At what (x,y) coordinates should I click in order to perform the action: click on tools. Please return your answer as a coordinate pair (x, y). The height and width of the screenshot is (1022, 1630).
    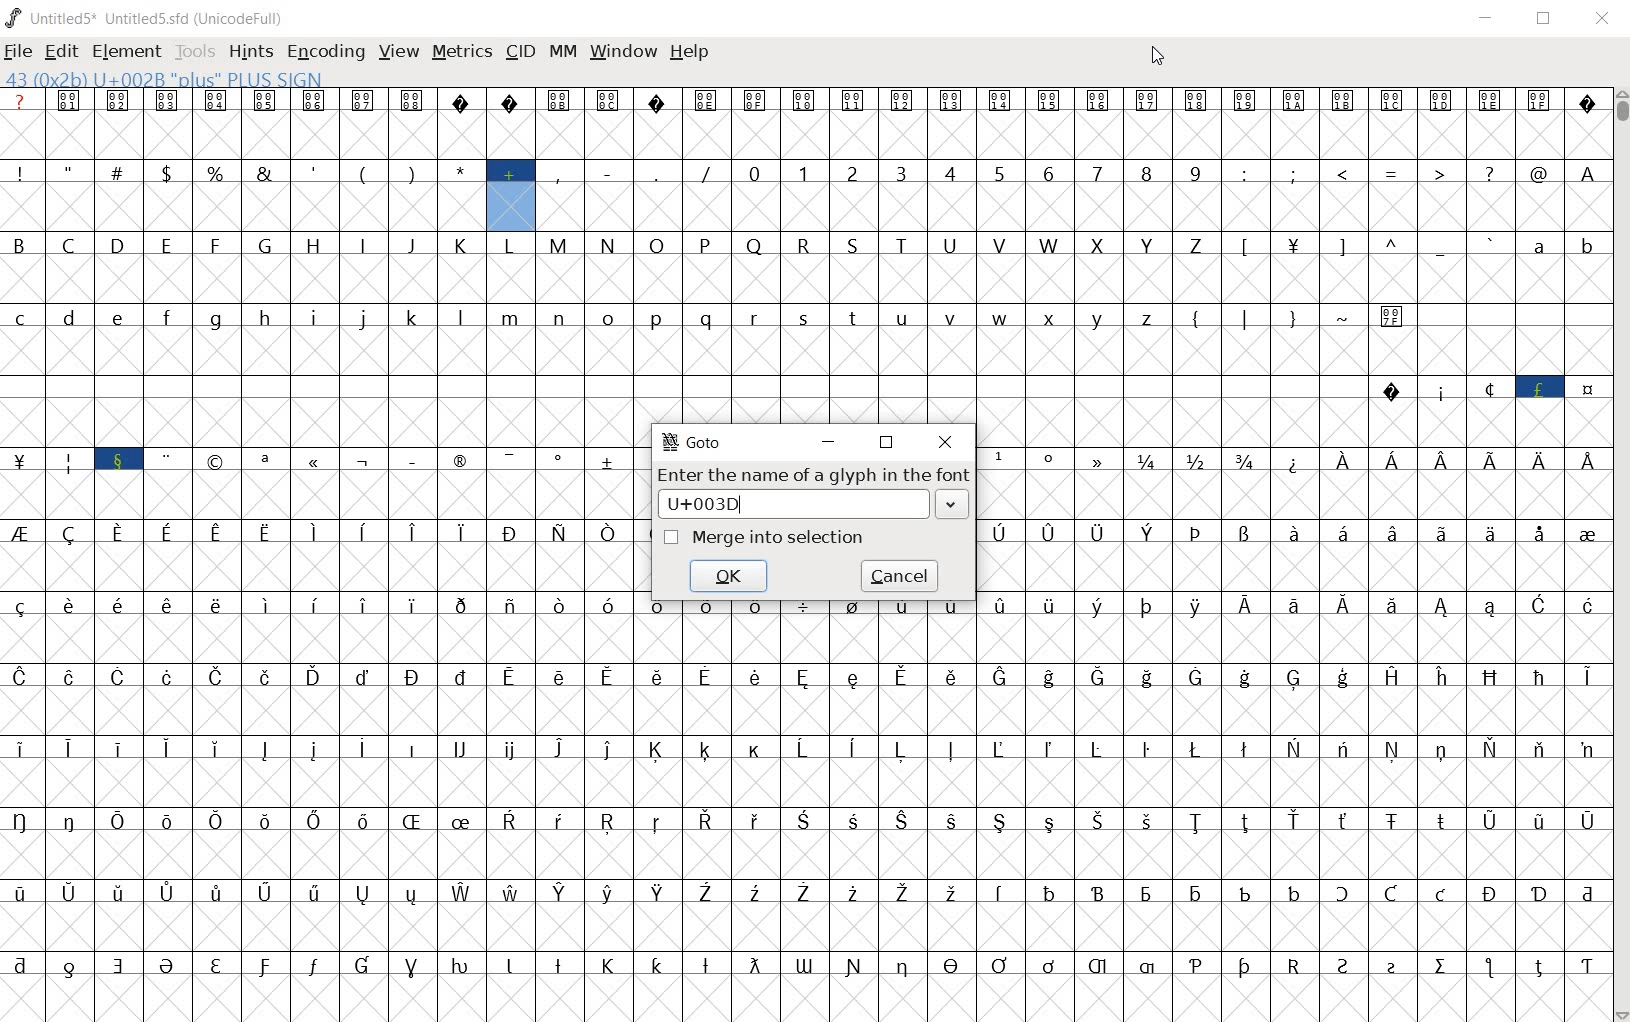
    Looking at the image, I should click on (193, 50).